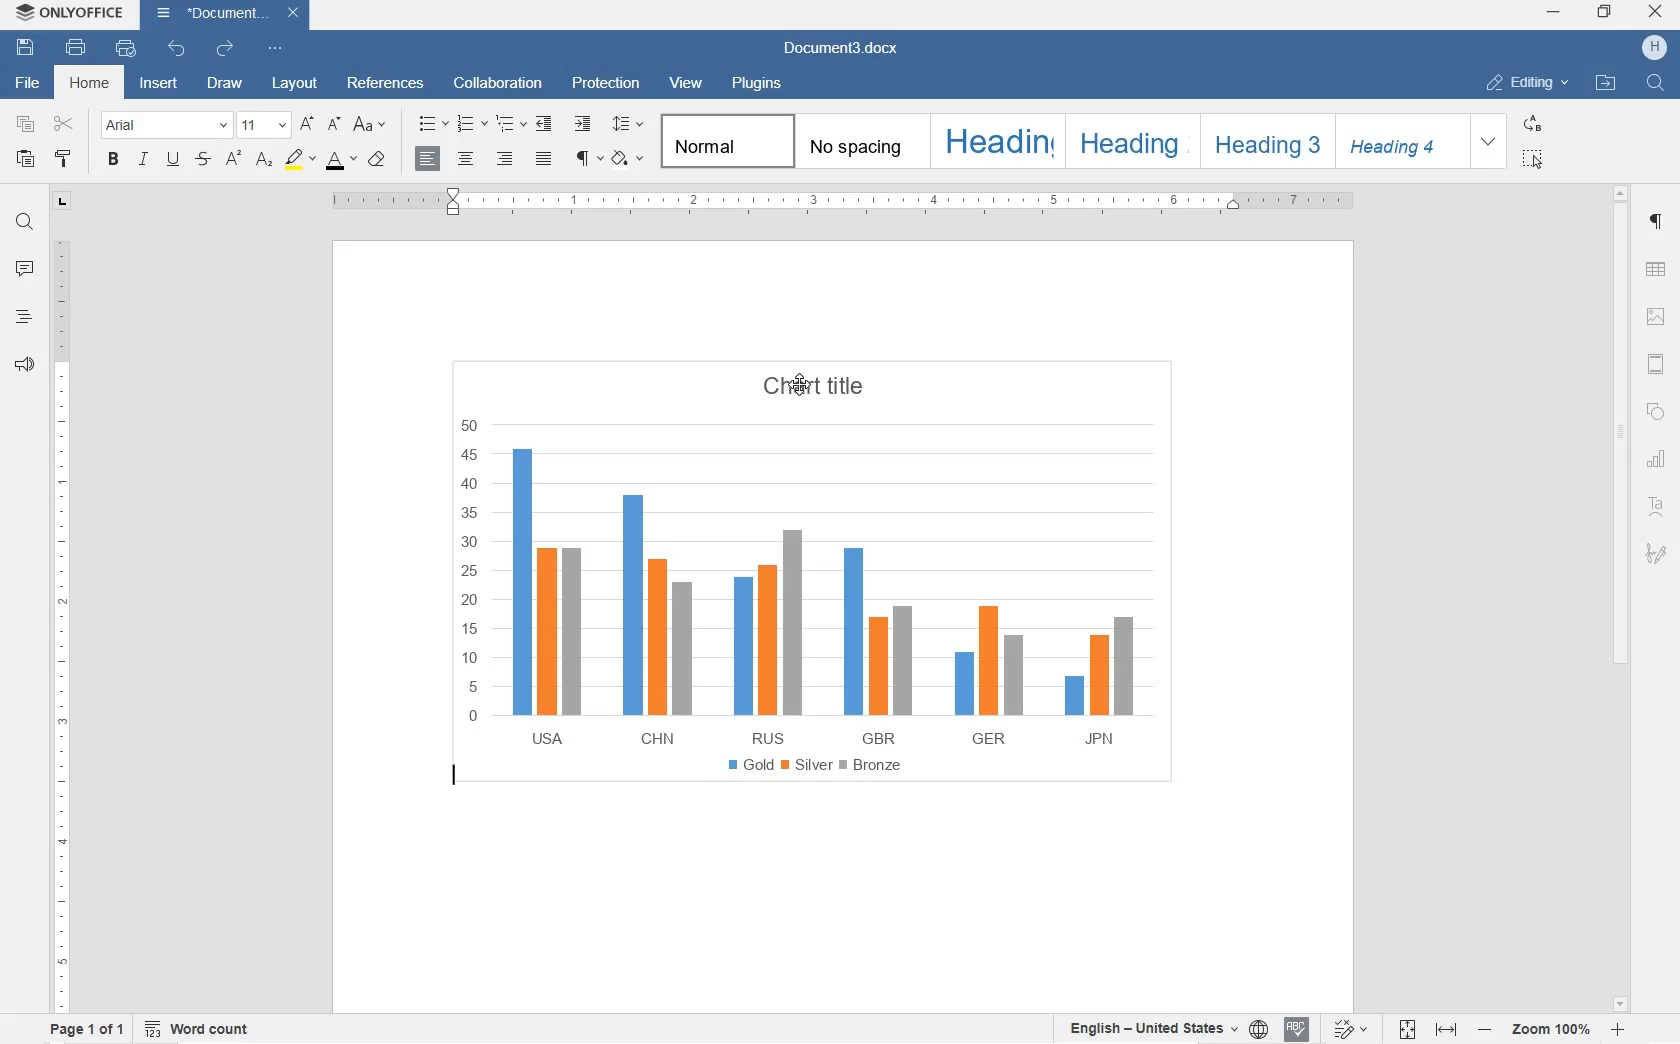 Image resolution: width=1680 pixels, height=1044 pixels. What do you see at coordinates (1348, 1029) in the screenshot?
I see `TRACK CHANGES` at bounding box center [1348, 1029].